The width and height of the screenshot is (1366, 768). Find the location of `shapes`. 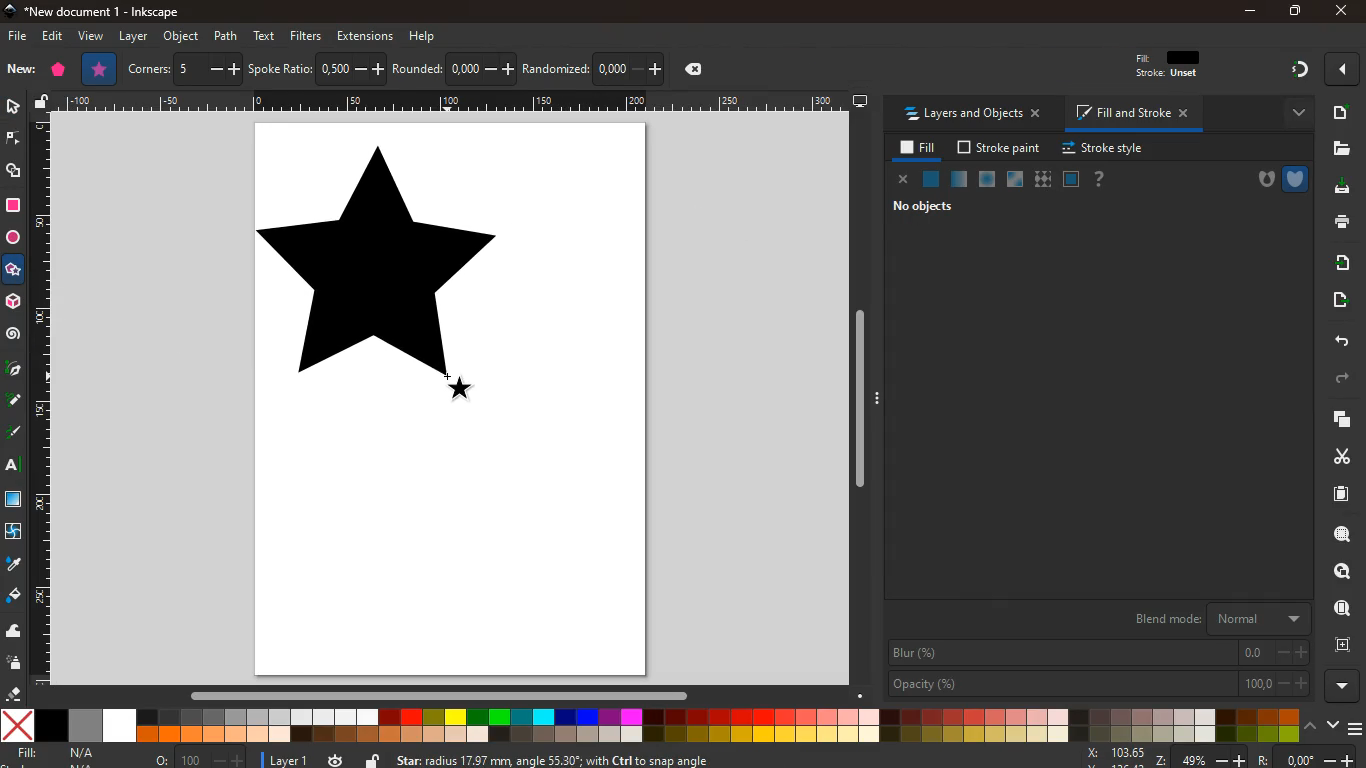

shapes is located at coordinates (14, 173).